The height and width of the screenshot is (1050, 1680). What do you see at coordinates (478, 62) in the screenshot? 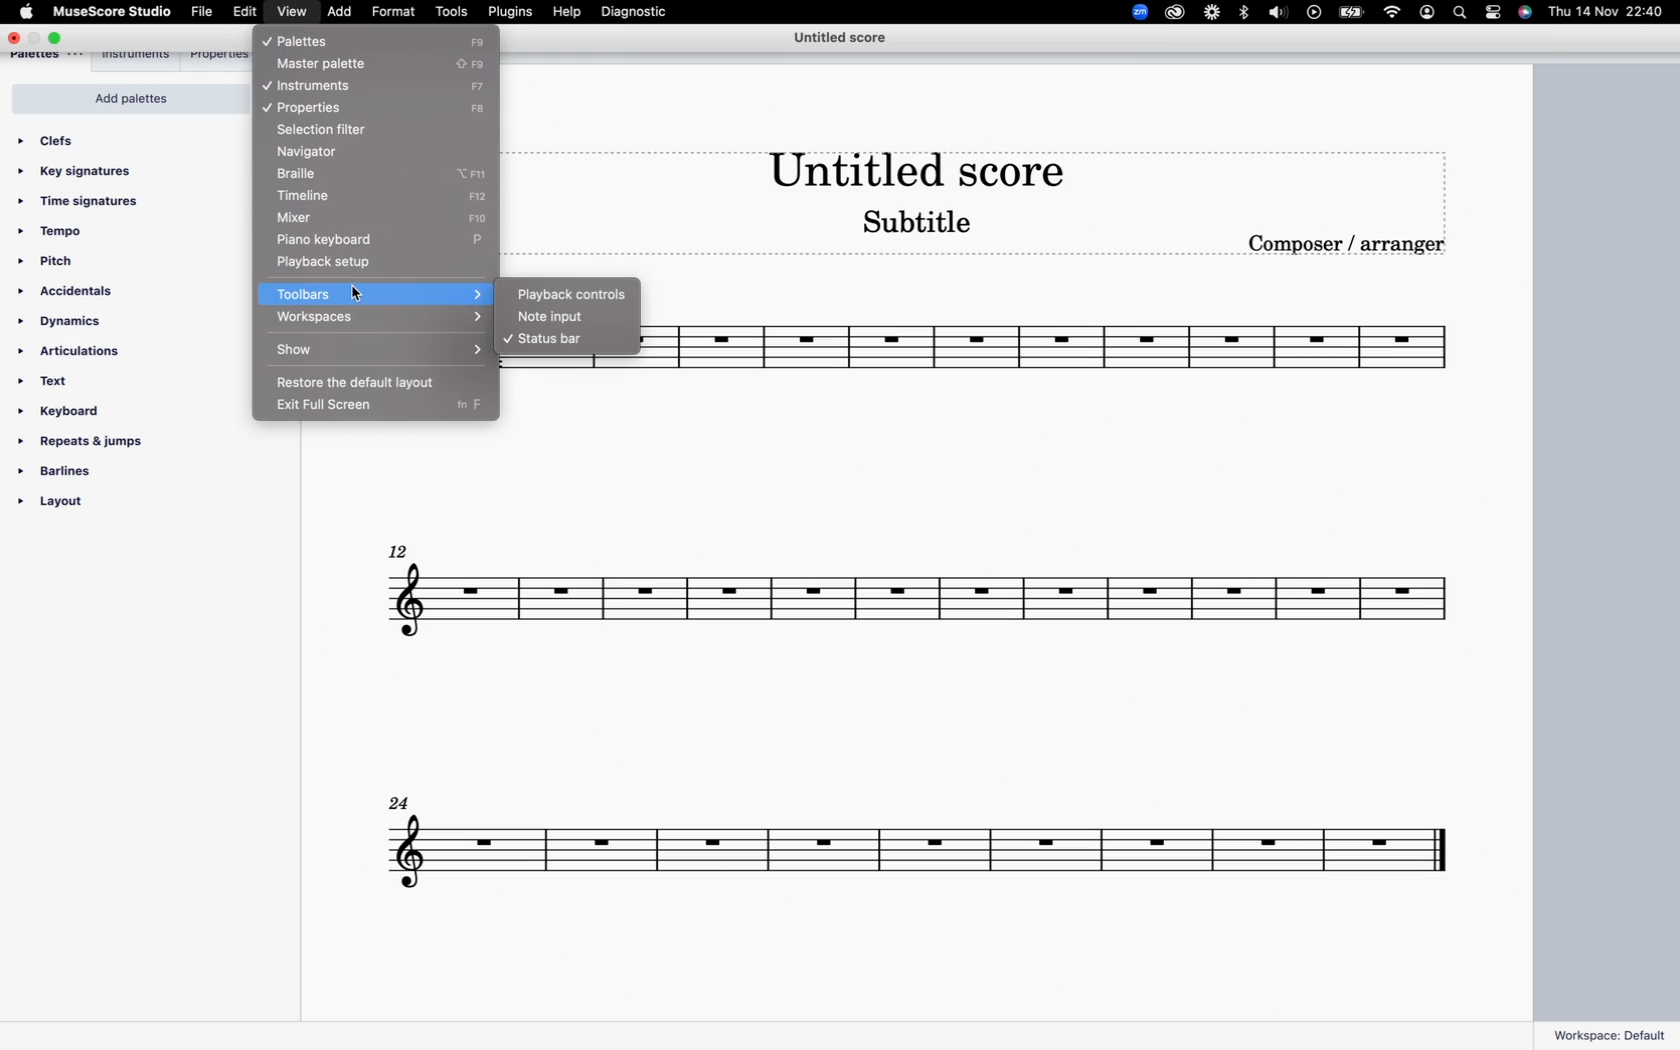
I see `caps lock+ F9` at bounding box center [478, 62].